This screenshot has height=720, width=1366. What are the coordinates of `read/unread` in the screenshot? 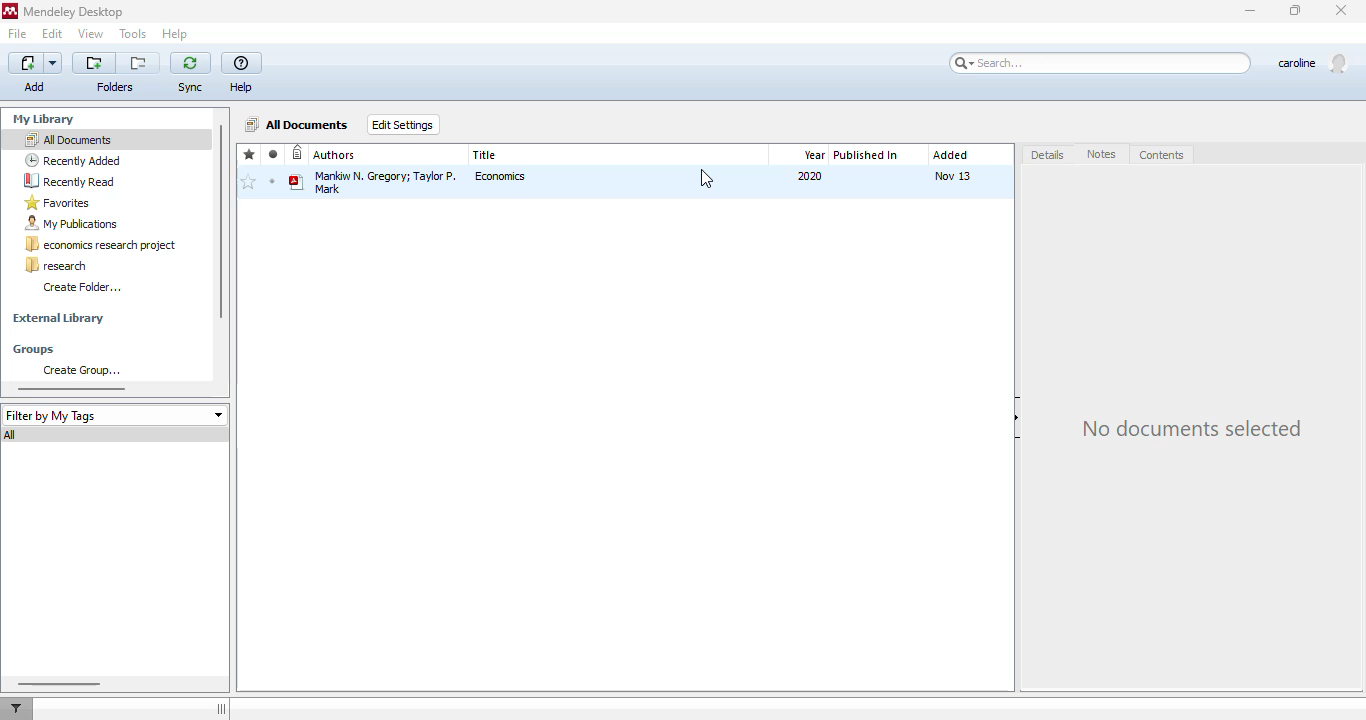 It's located at (274, 154).